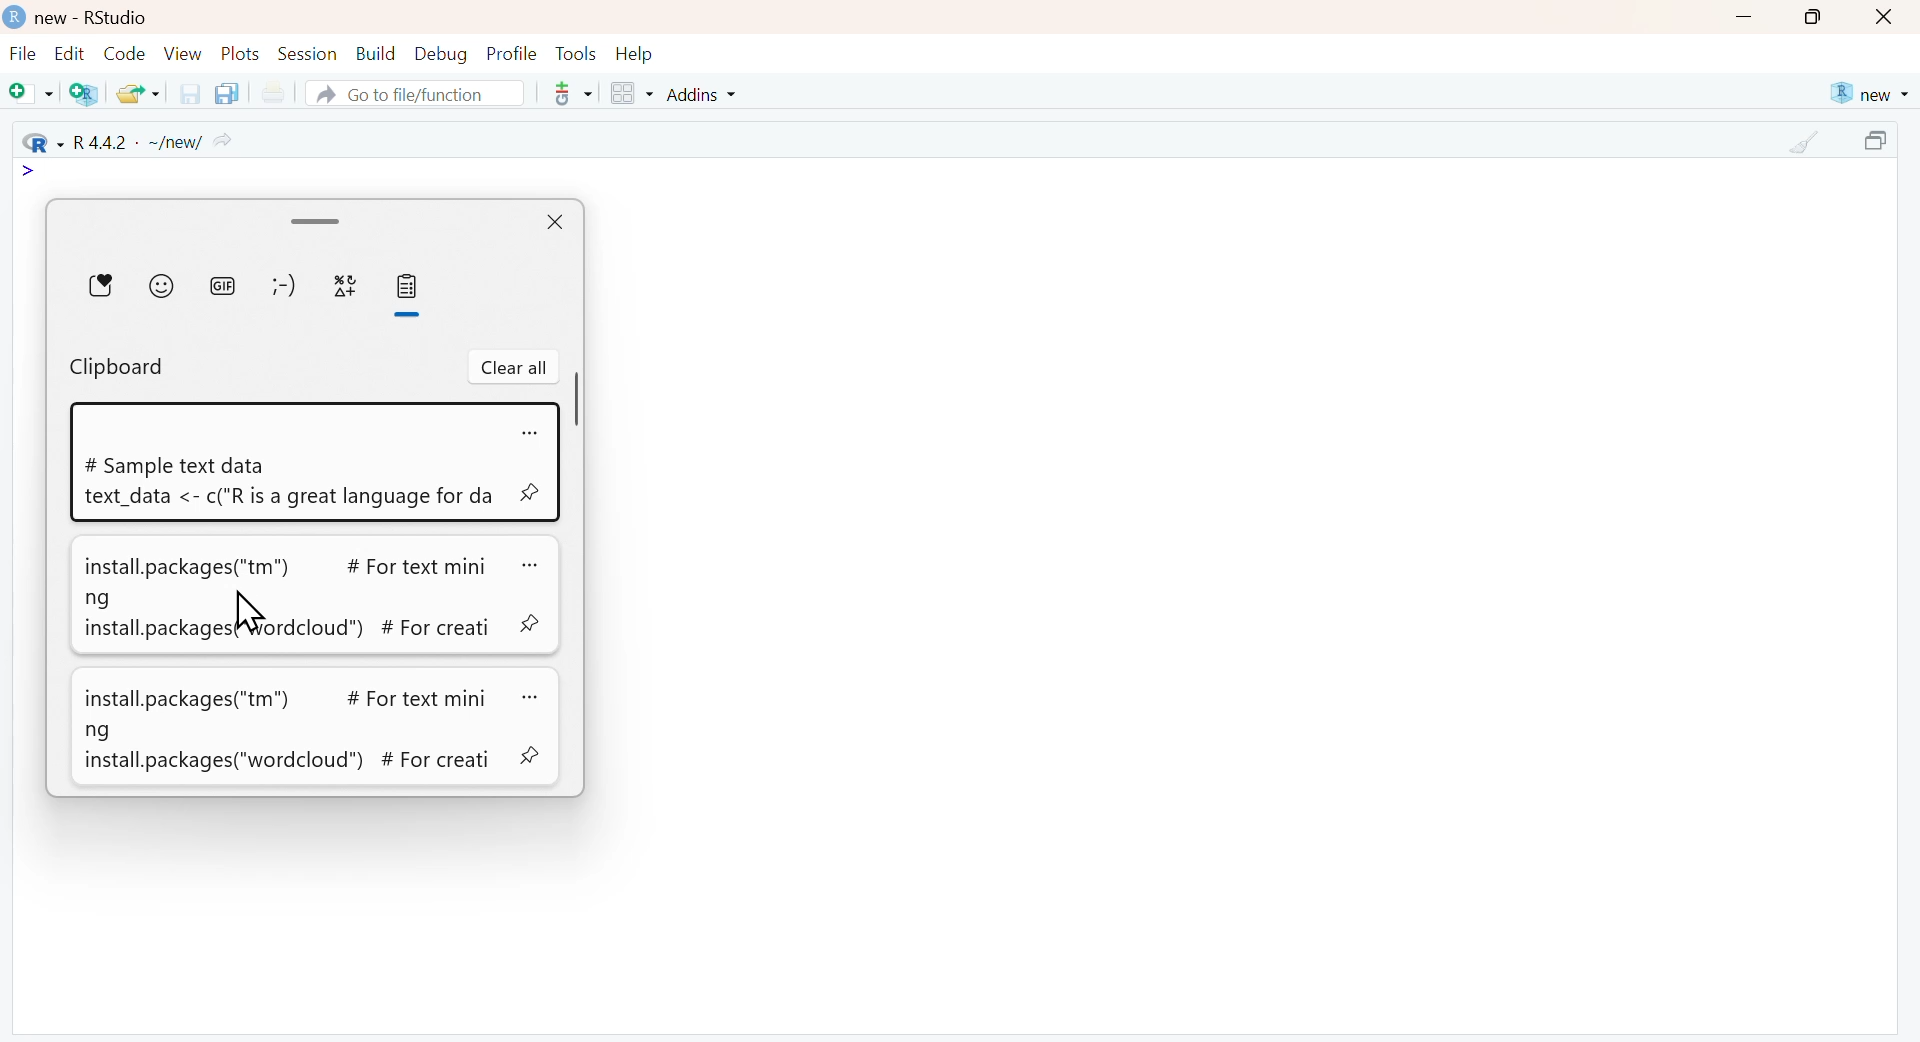 The image size is (1920, 1042). I want to click on Go to file/function, so click(413, 93).